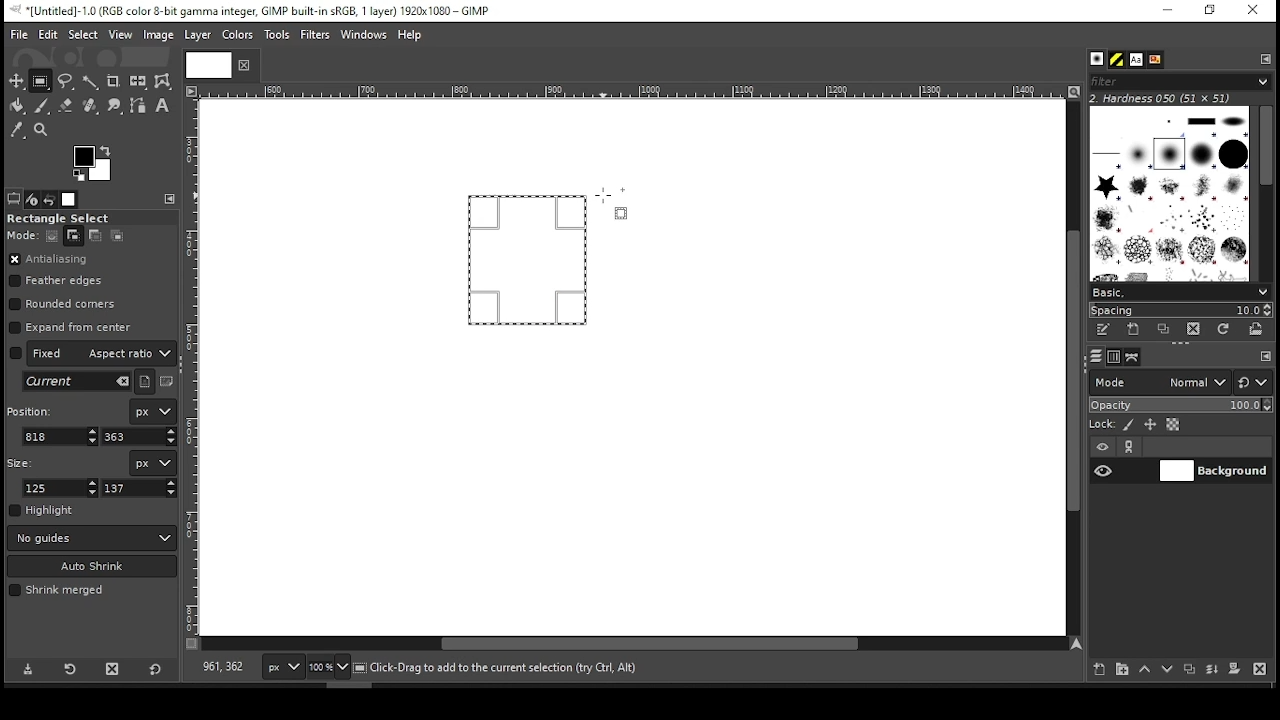 The height and width of the screenshot is (720, 1280). What do you see at coordinates (74, 236) in the screenshot?
I see `add to current selection` at bounding box center [74, 236].